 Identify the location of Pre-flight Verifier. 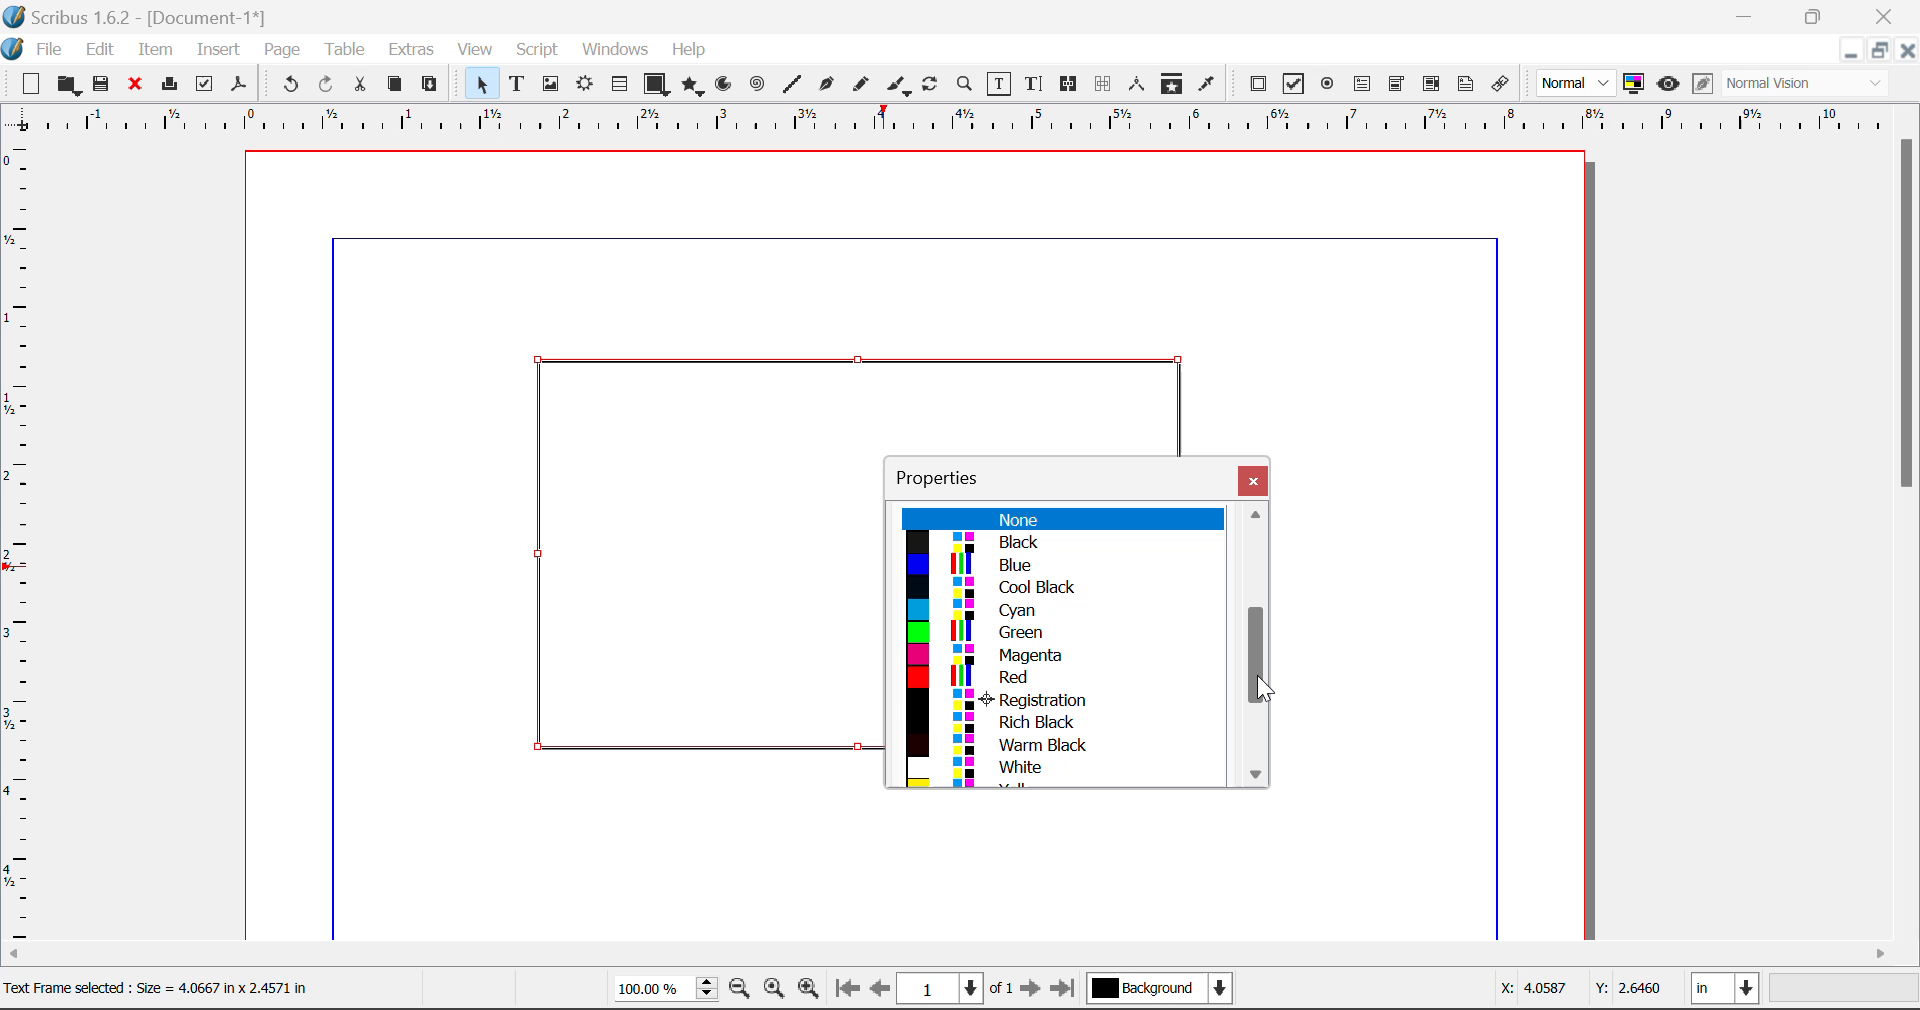
(205, 84).